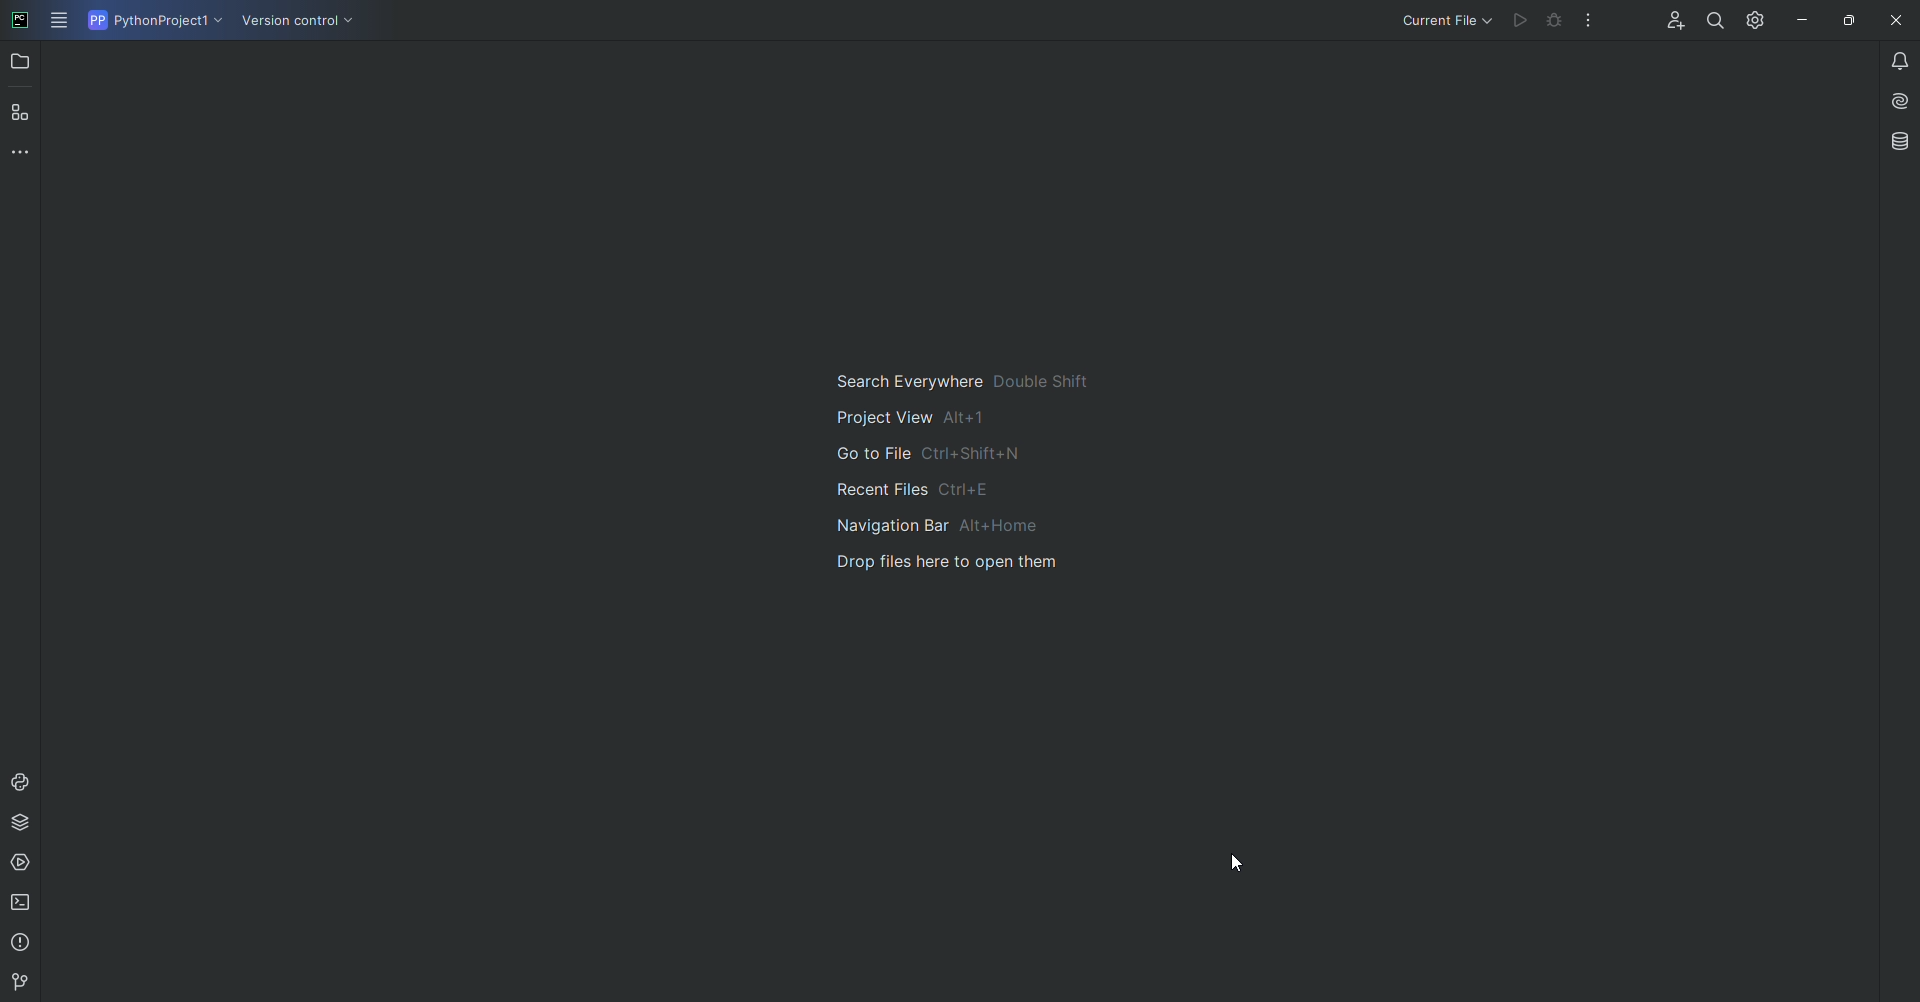 This screenshot has width=1920, height=1002. I want to click on PyCharm, so click(21, 22).